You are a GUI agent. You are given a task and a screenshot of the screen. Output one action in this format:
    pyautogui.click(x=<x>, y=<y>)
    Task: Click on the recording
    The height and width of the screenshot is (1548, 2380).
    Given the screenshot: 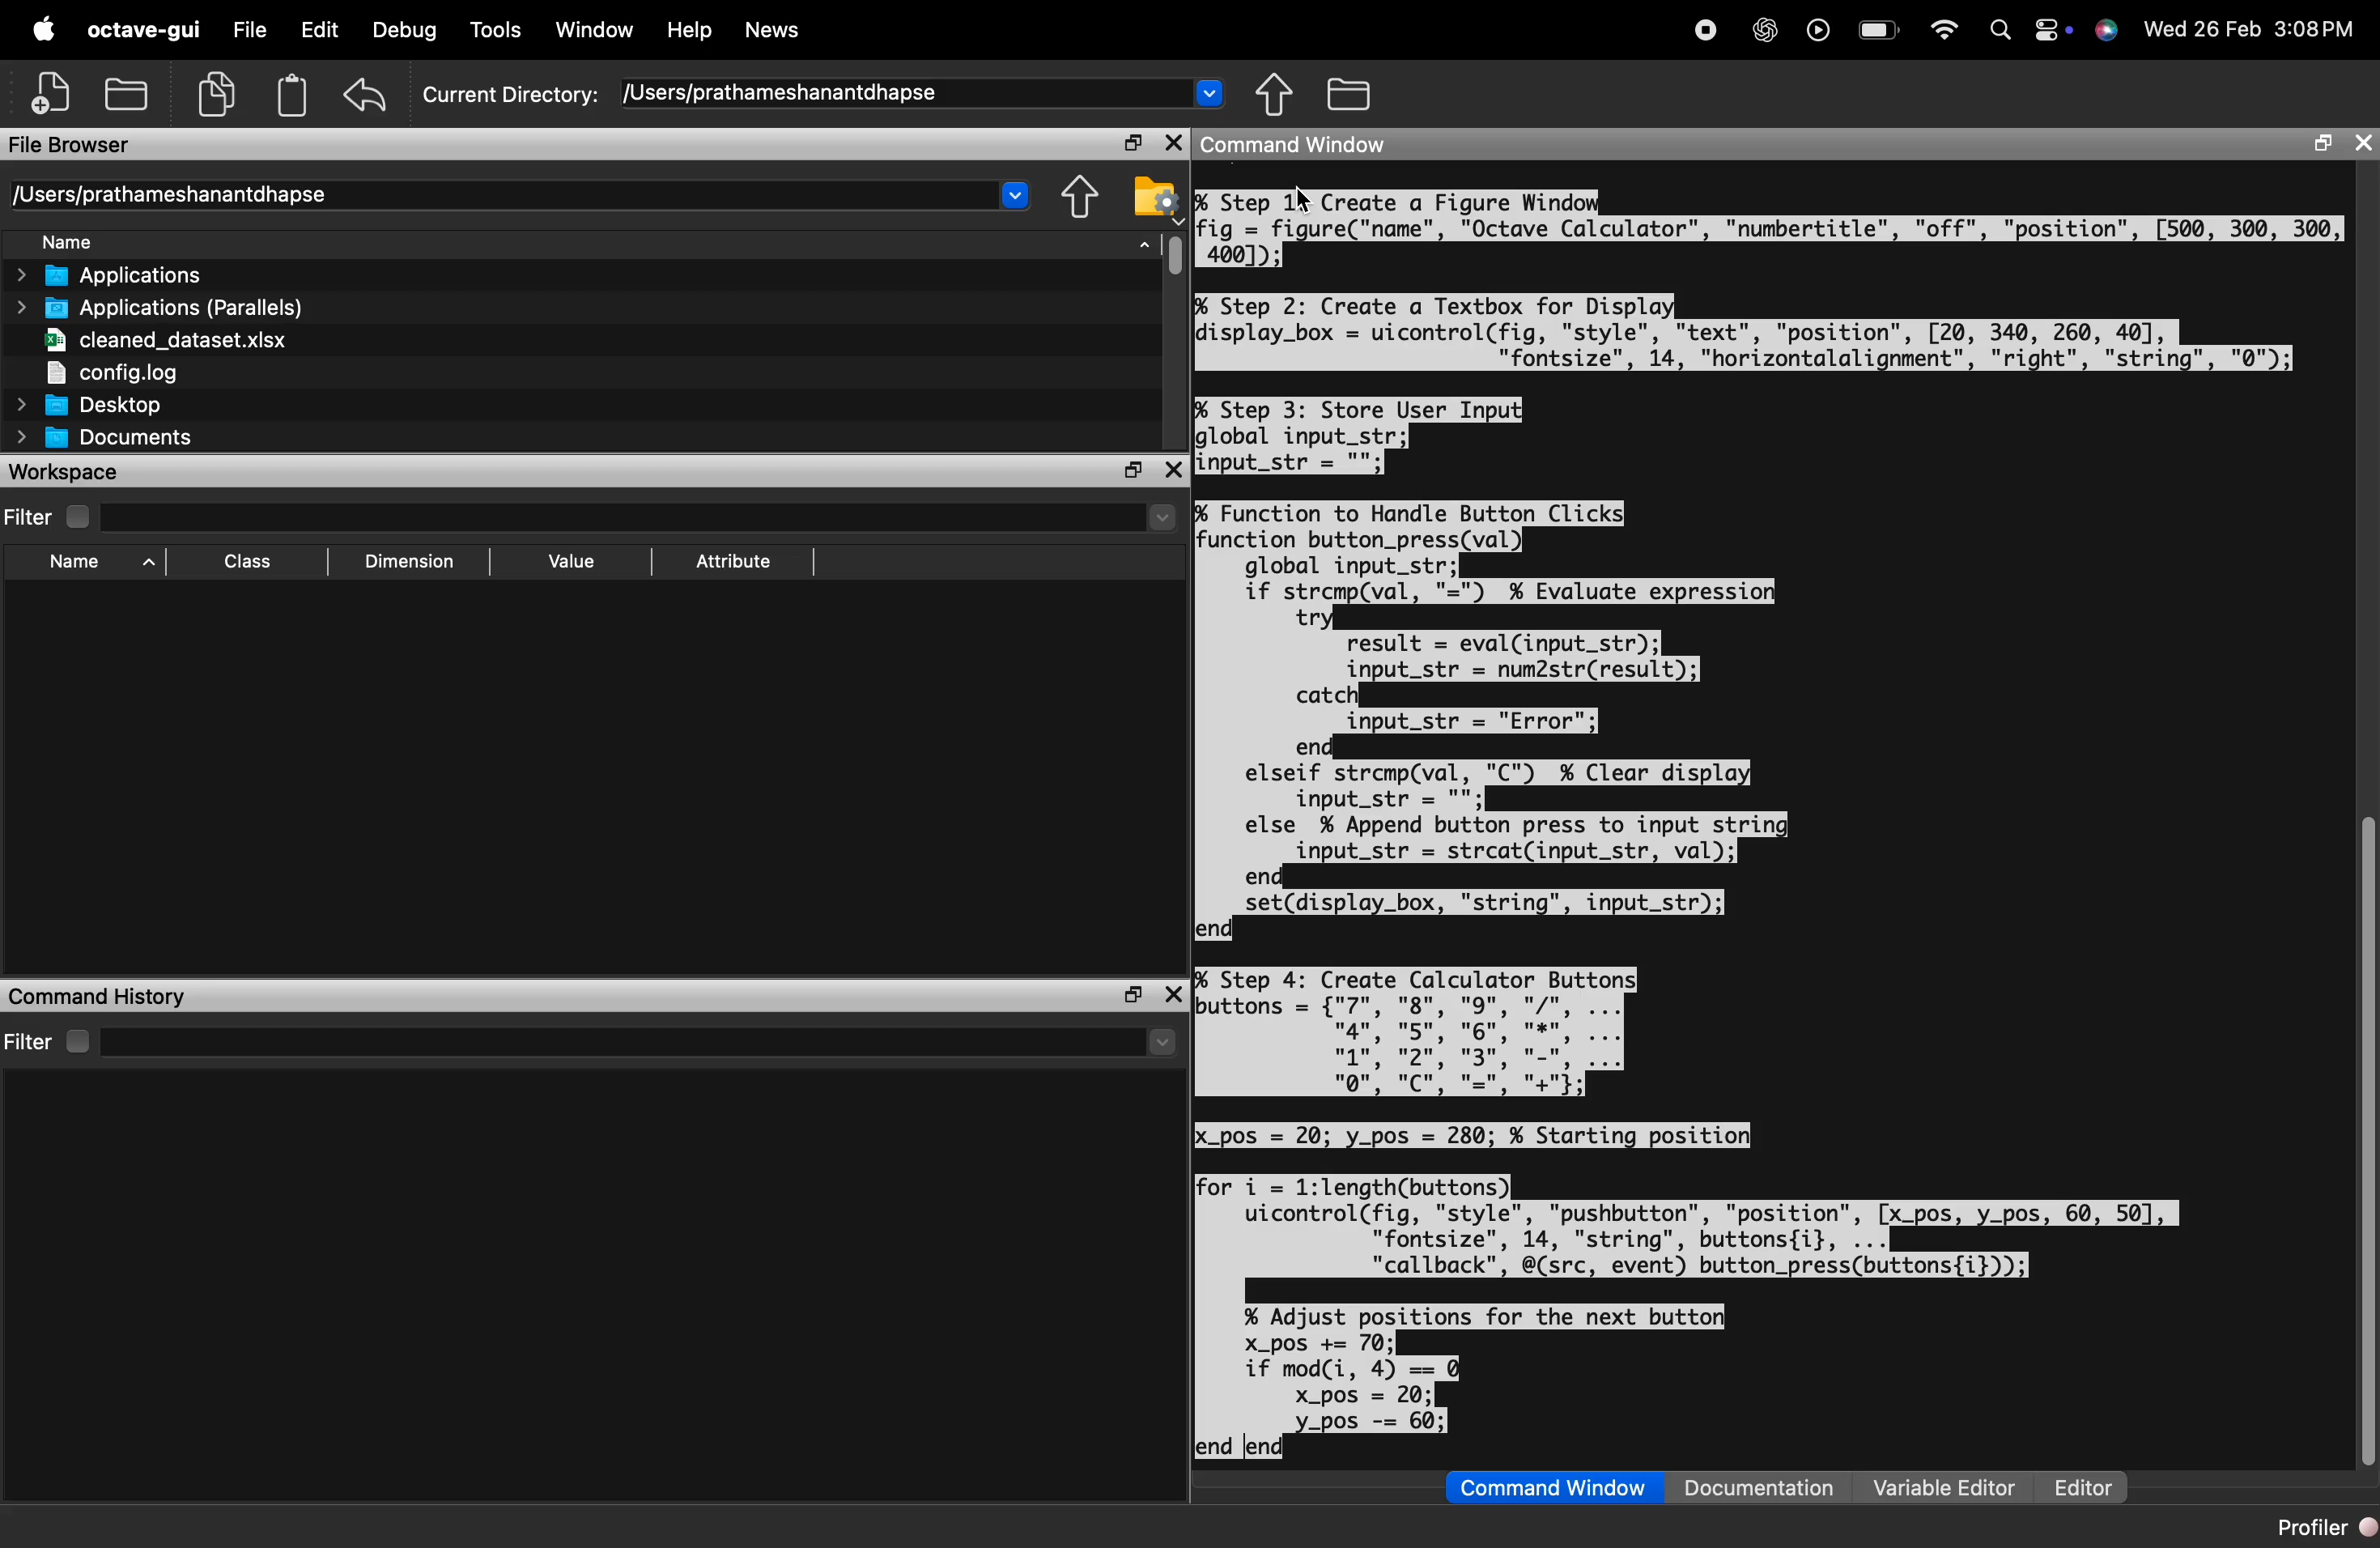 What is the action you would take?
    pyautogui.click(x=1708, y=34)
    